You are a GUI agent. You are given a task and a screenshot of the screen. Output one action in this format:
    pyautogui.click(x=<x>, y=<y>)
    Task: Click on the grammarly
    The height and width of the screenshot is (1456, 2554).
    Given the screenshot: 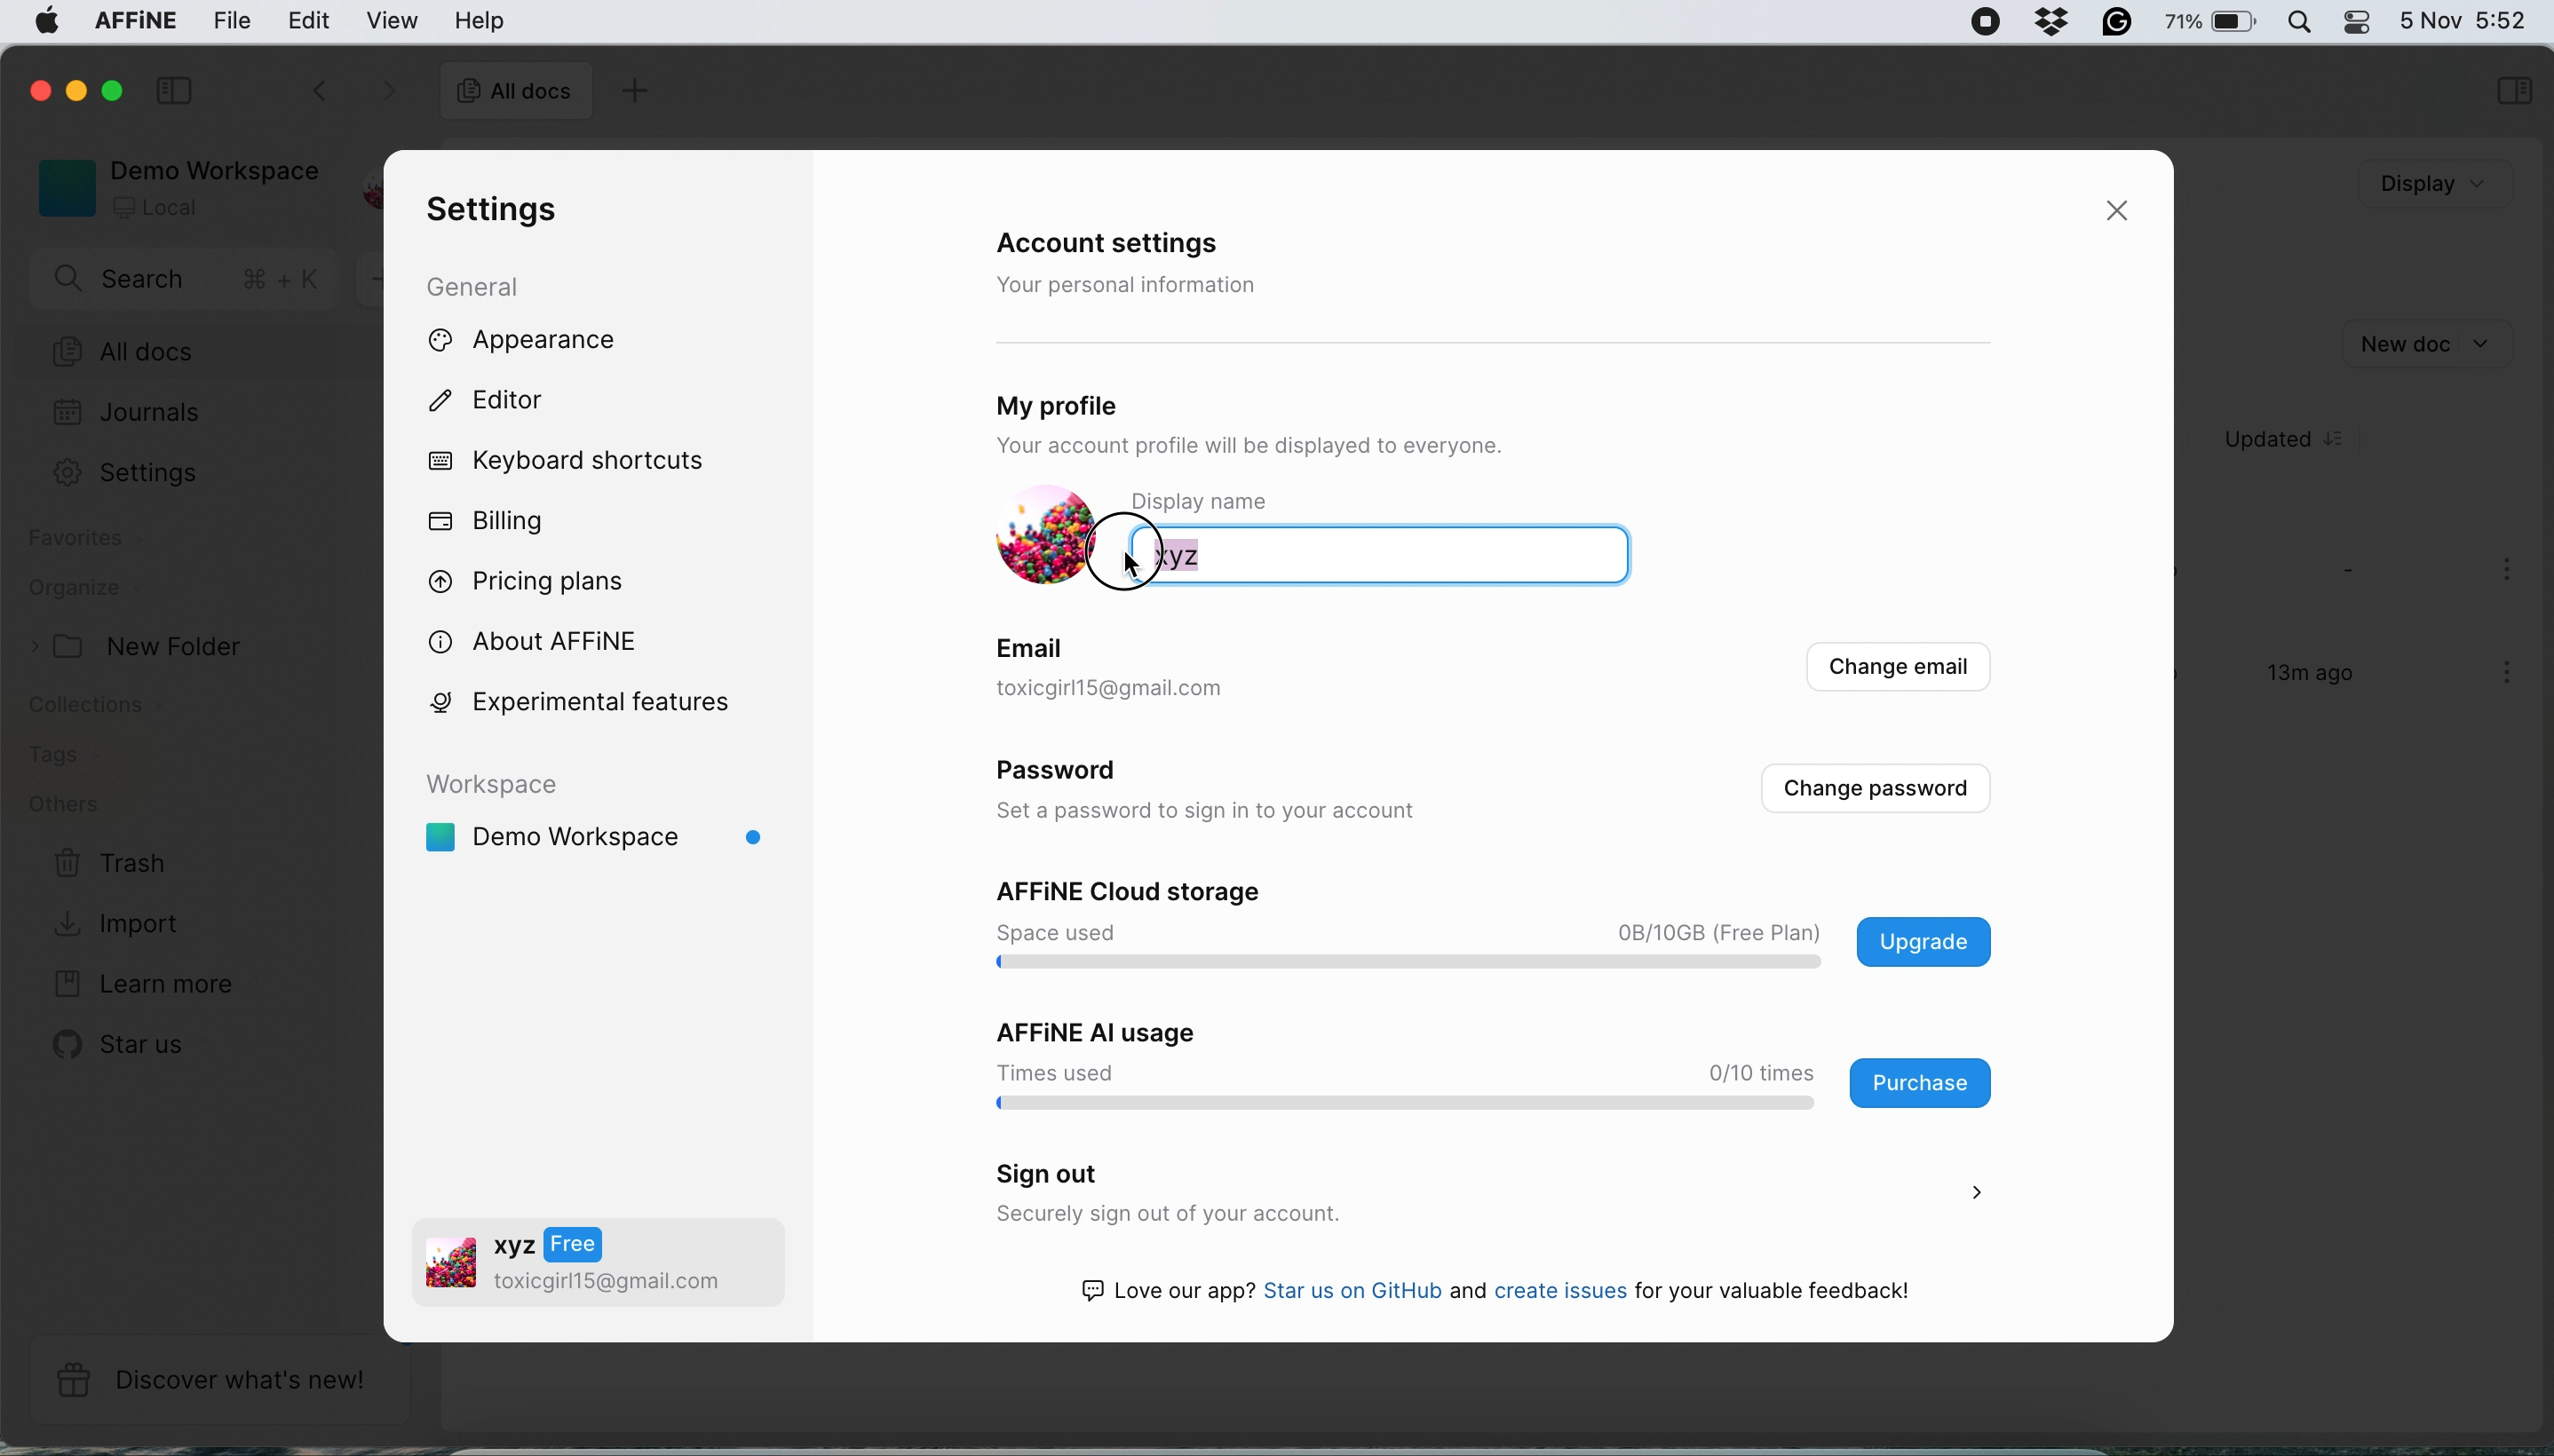 What is the action you would take?
    pyautogui.click(x=2045, y=19)
    